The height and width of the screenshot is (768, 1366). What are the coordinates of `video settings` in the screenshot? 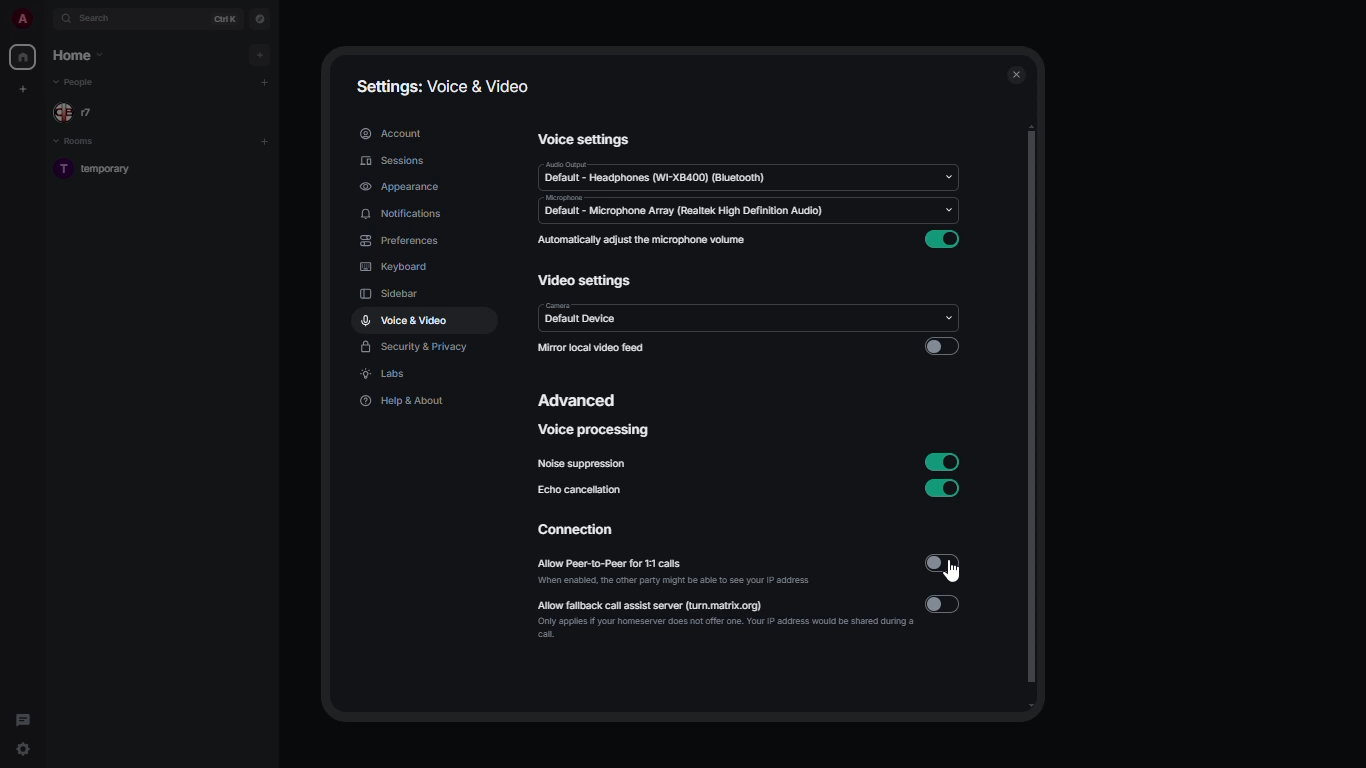 It's located at (587, 281).